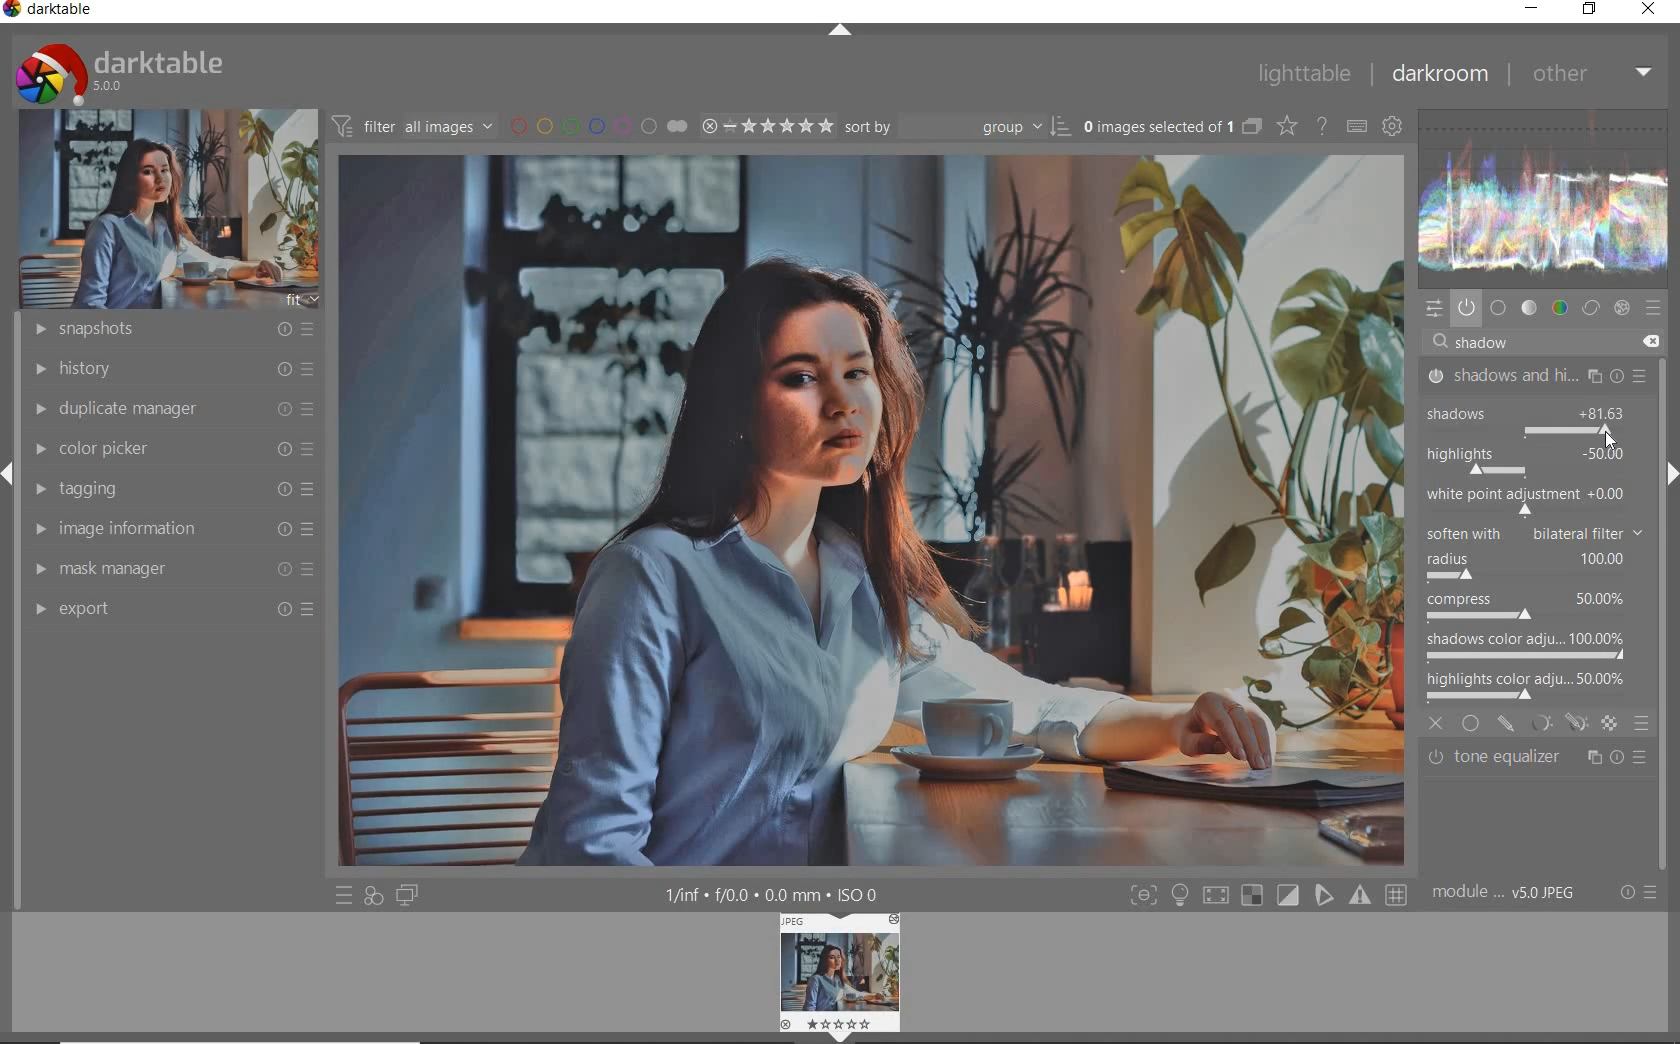  Describe the element at coordinates (839, 32) in the screenshot. I see `expand/collapse` at that location.